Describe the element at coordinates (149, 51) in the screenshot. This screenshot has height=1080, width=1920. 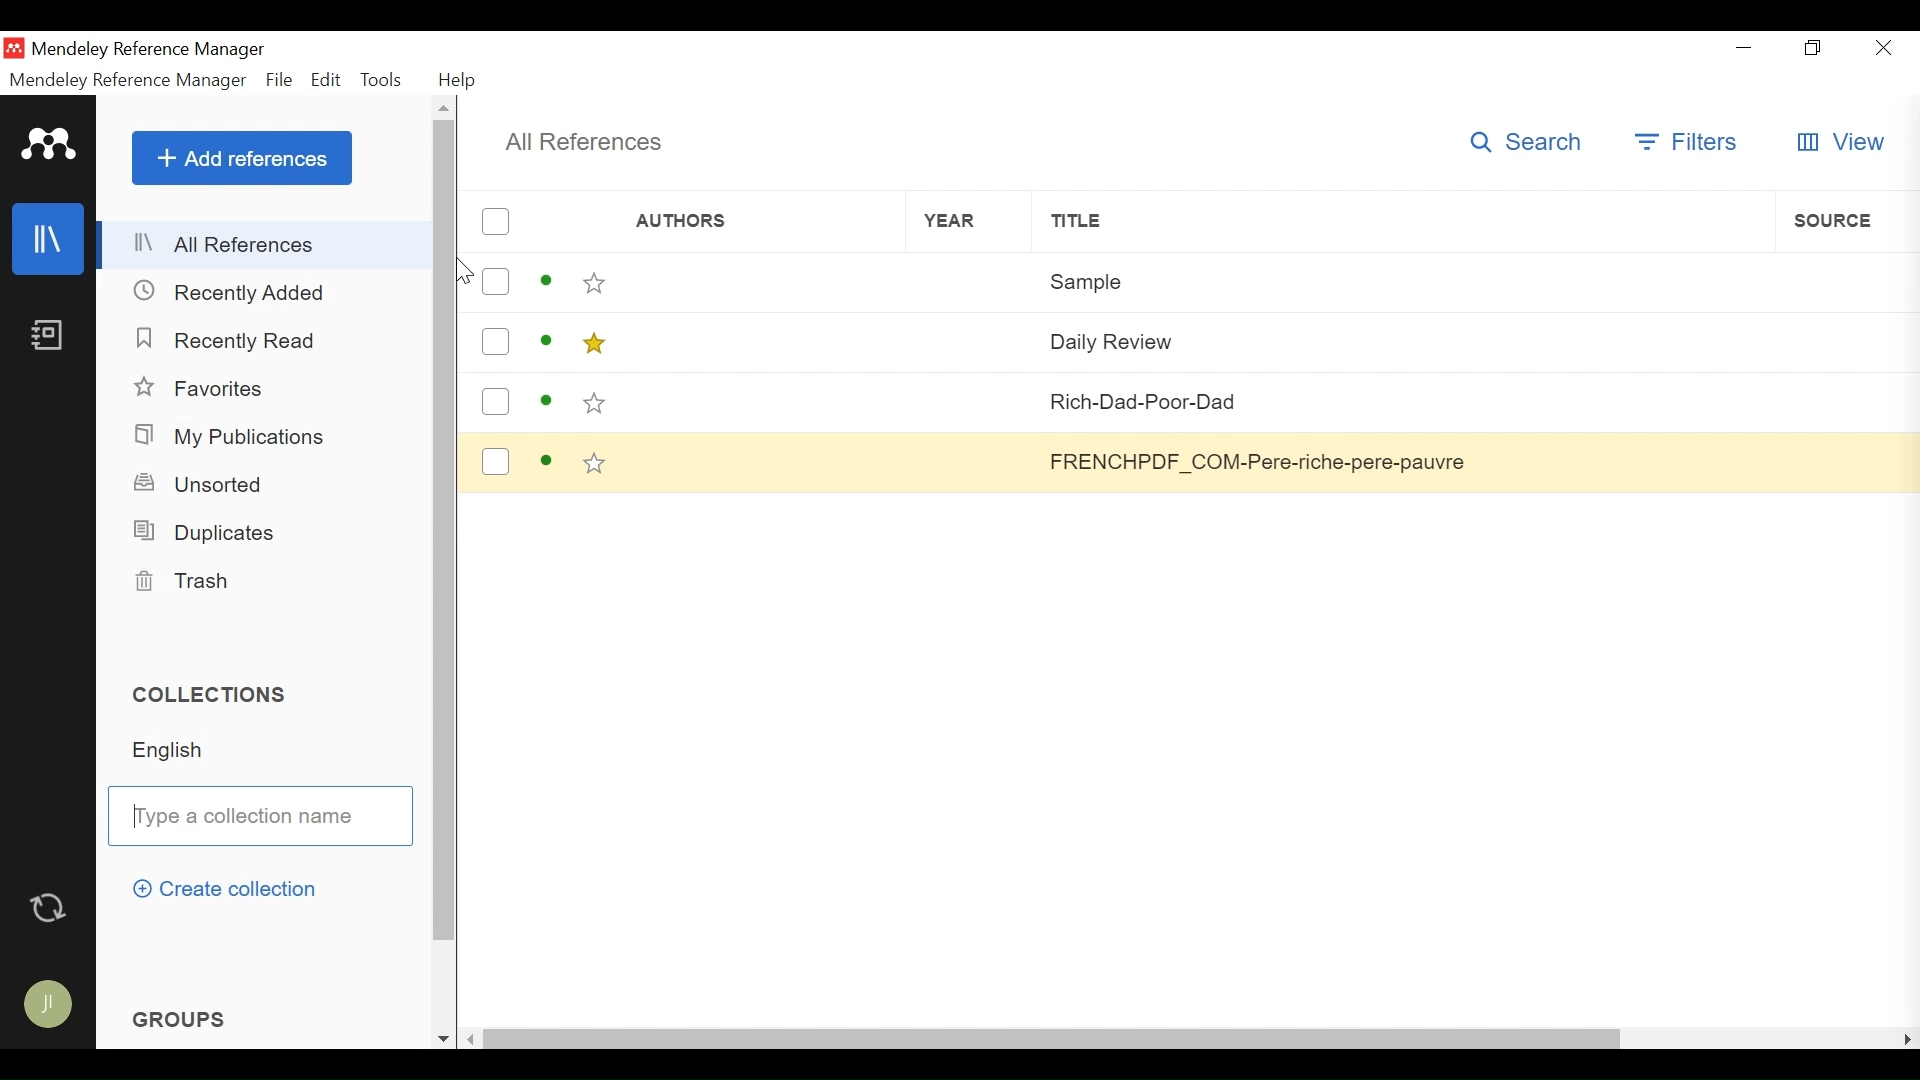
I see `Mendeley Reference Manager` at that location.